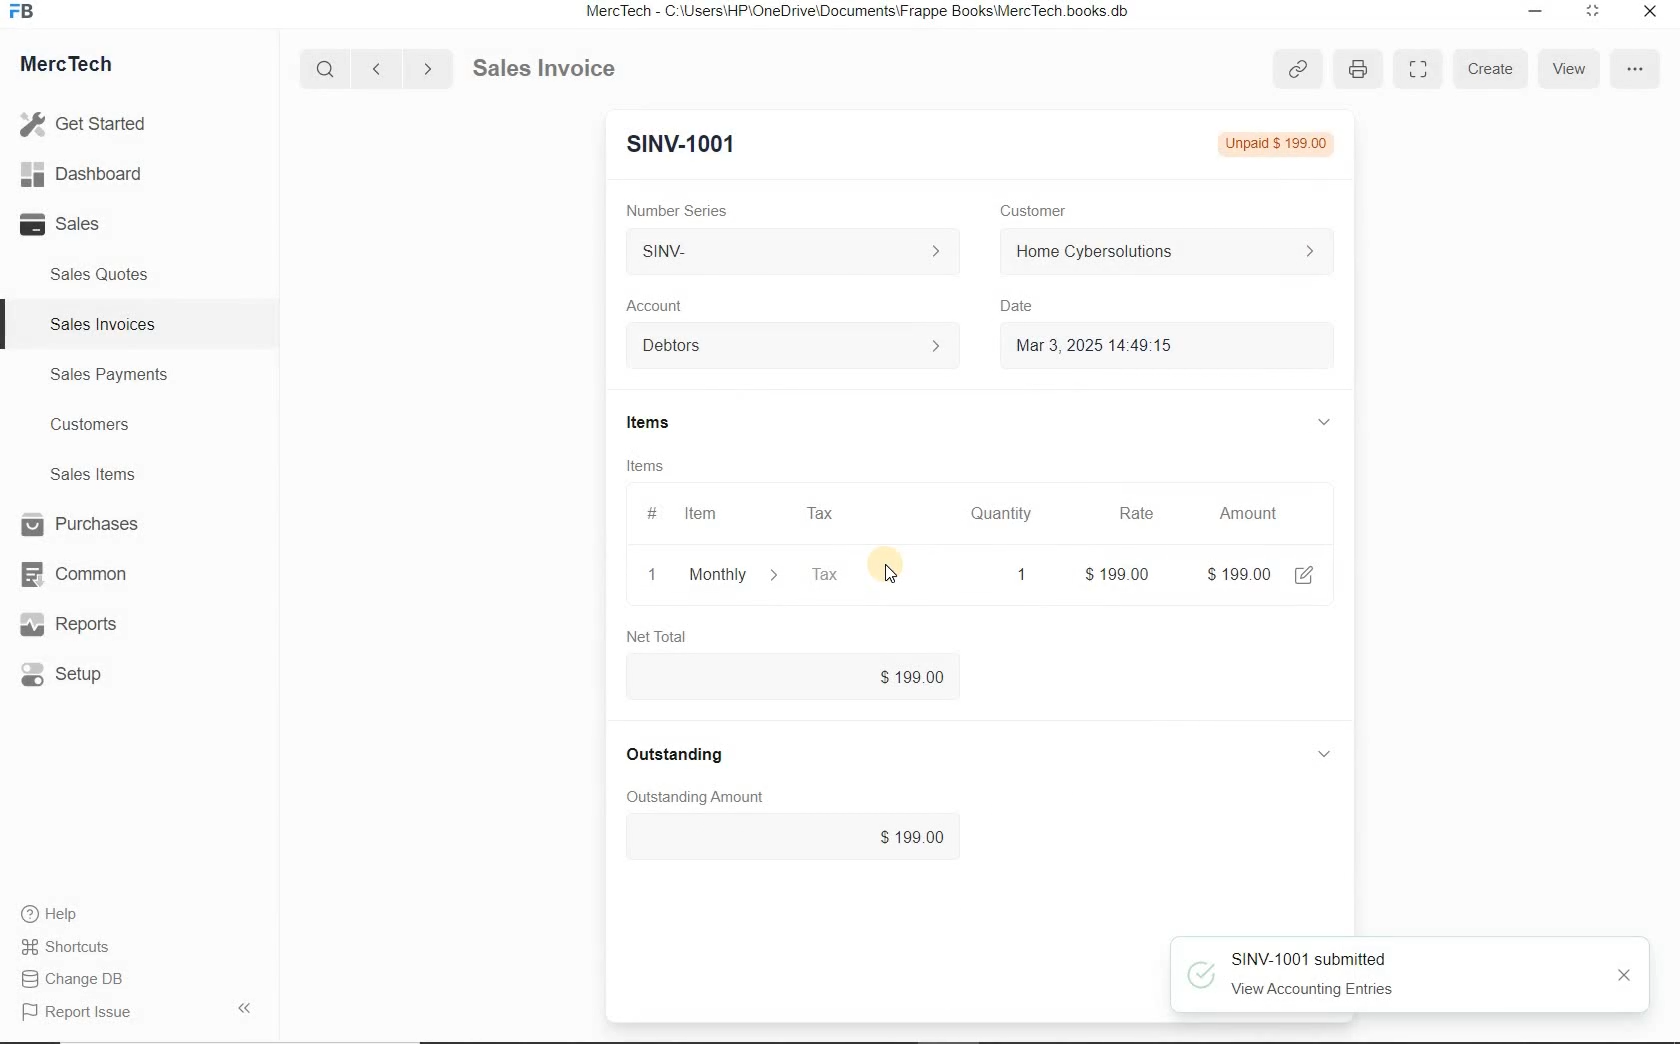  I want to click on MercTech, so click(76, 68).